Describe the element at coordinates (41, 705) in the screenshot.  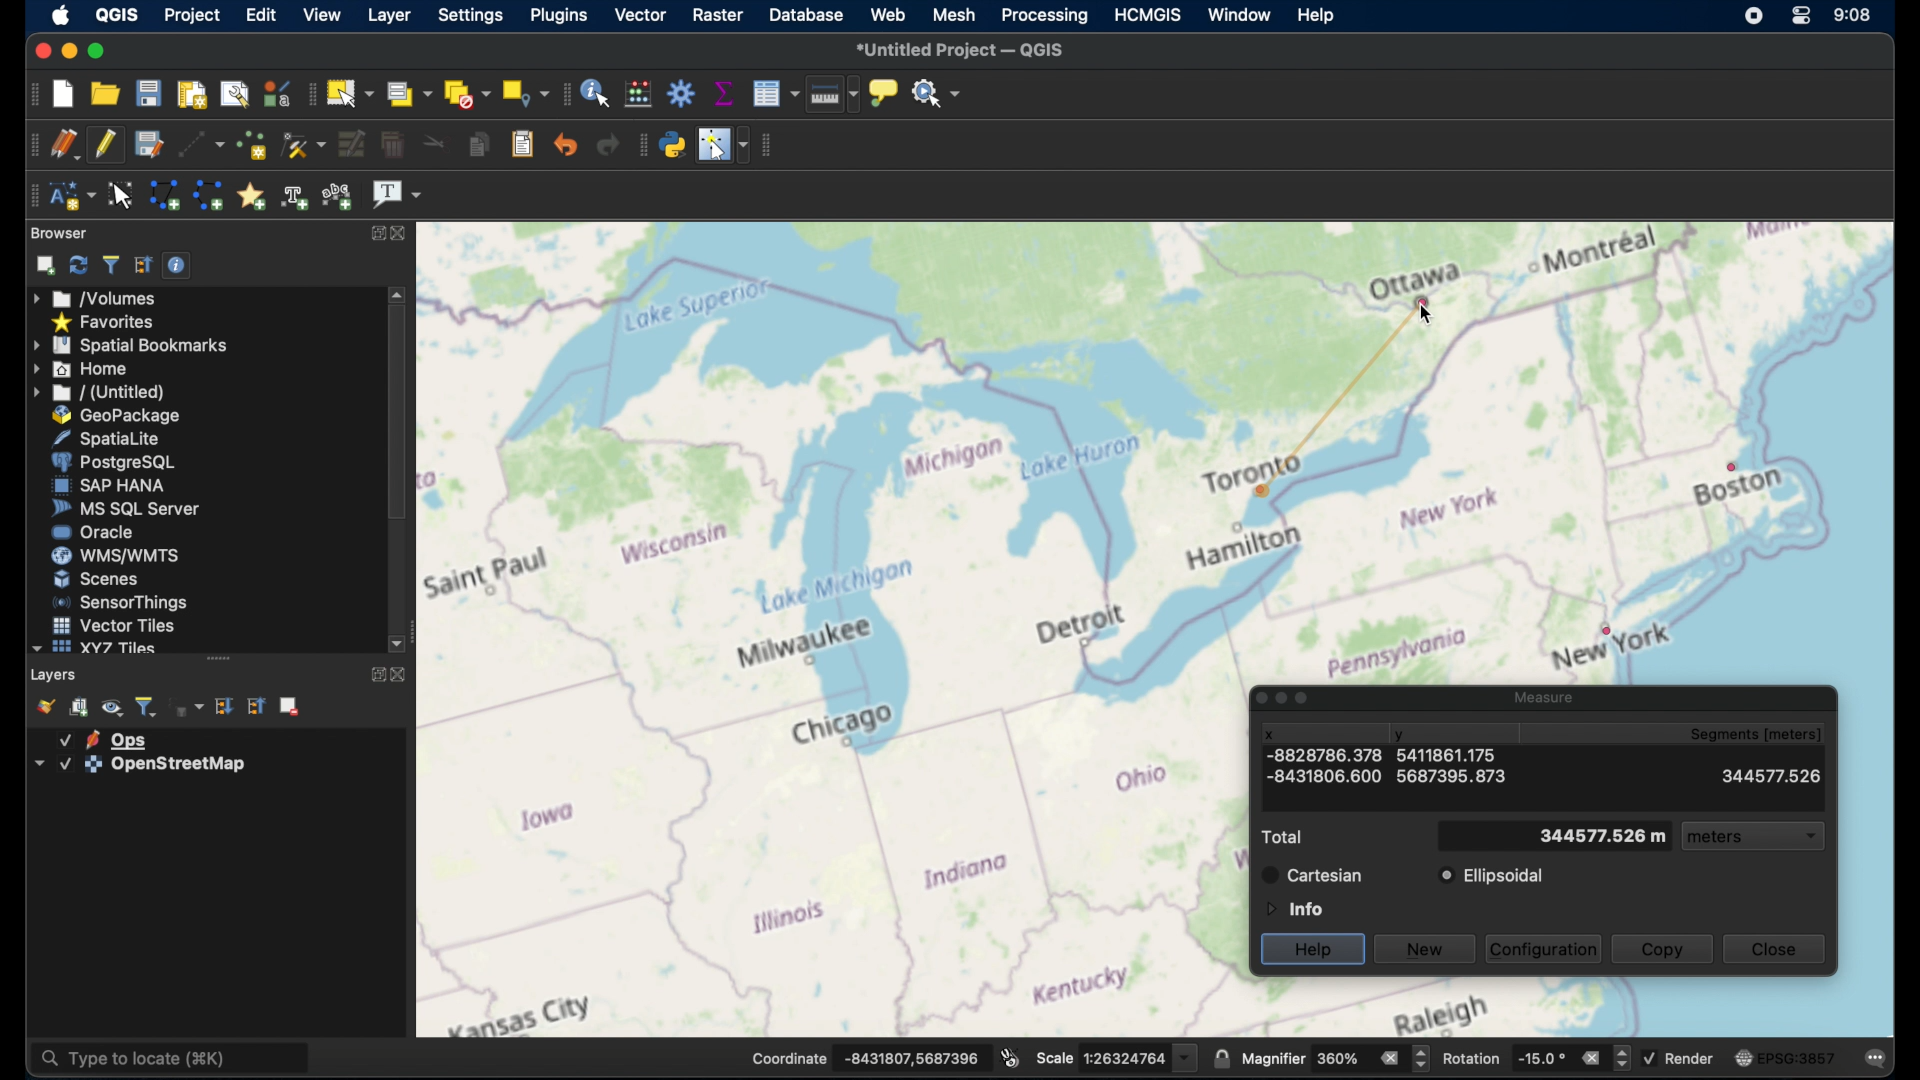
I see `open map layer` at that location.